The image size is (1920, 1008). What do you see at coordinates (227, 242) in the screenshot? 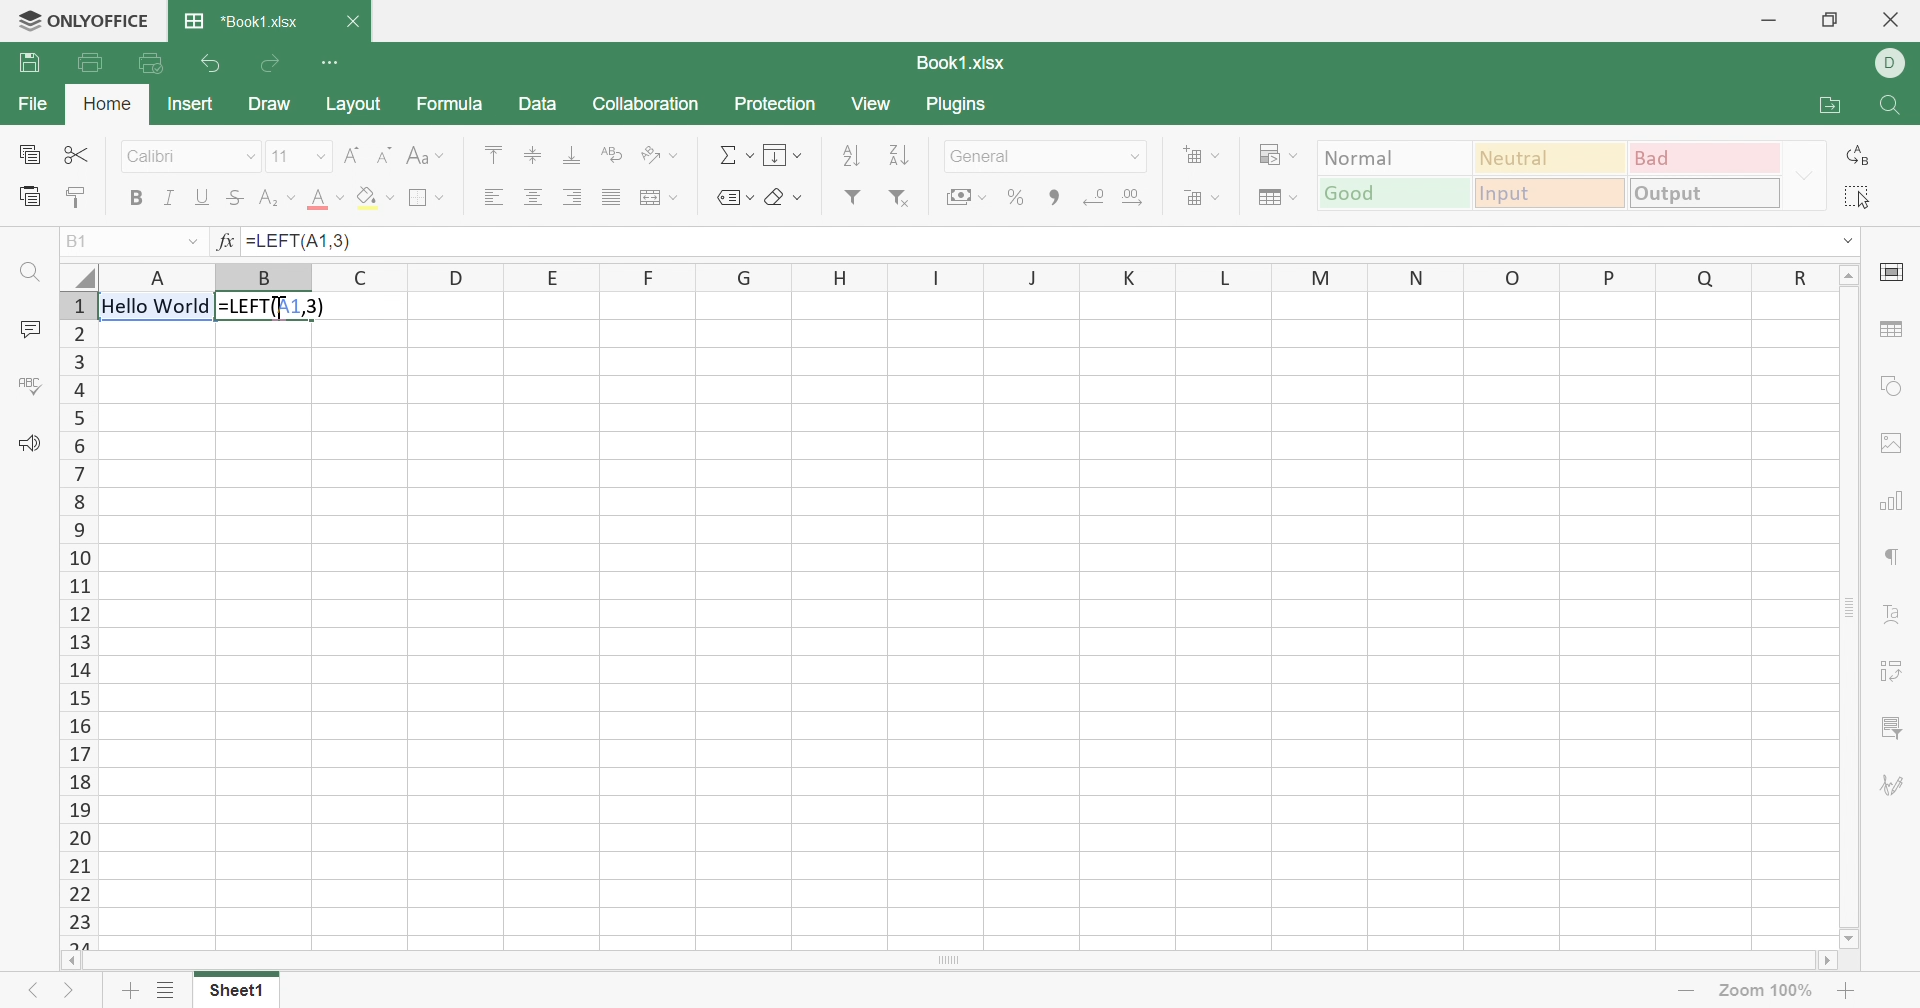
I see `fx` at bounding box center [227, 242].